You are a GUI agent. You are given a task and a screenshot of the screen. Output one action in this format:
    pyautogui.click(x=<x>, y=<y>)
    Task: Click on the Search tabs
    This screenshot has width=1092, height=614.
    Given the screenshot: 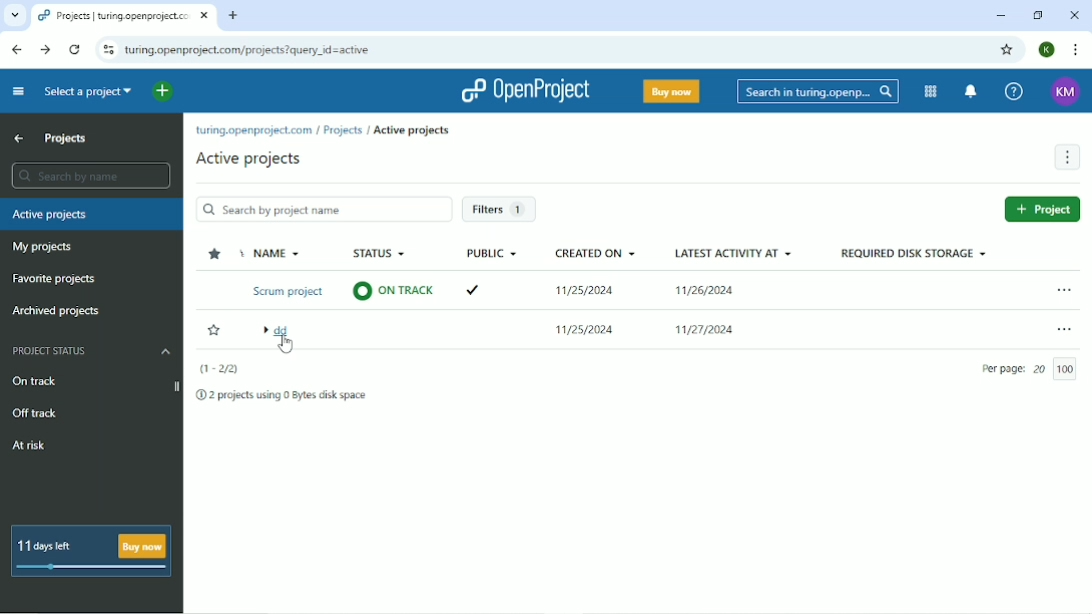 What is the action you would take?
    pyautogui.click(x=14, y=16)
    